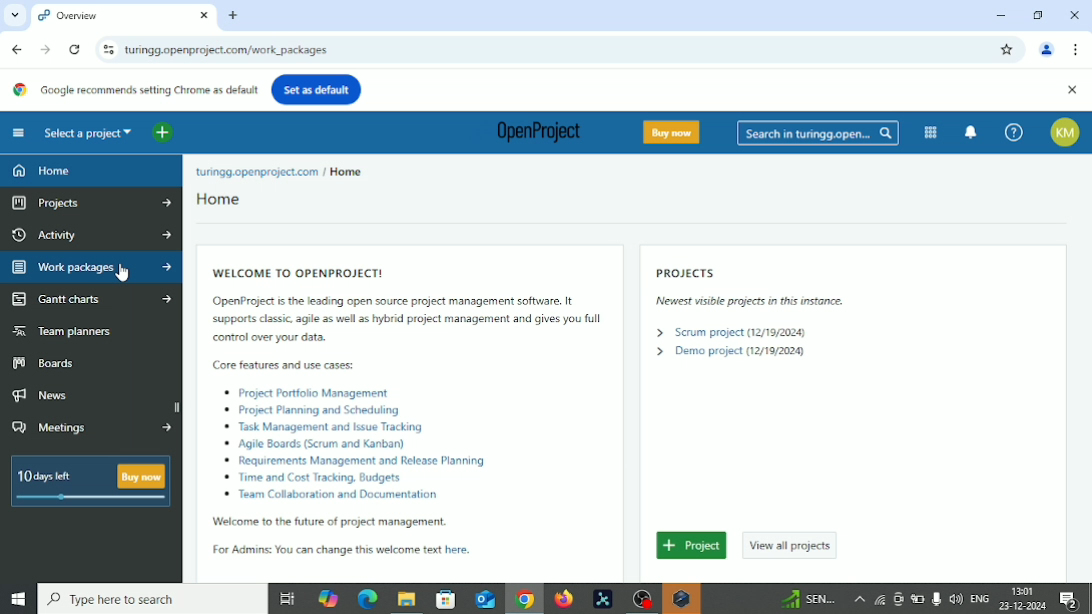 The height and width of the screenshot is (614, 1092). I want to click on Home, so click(220, 199).